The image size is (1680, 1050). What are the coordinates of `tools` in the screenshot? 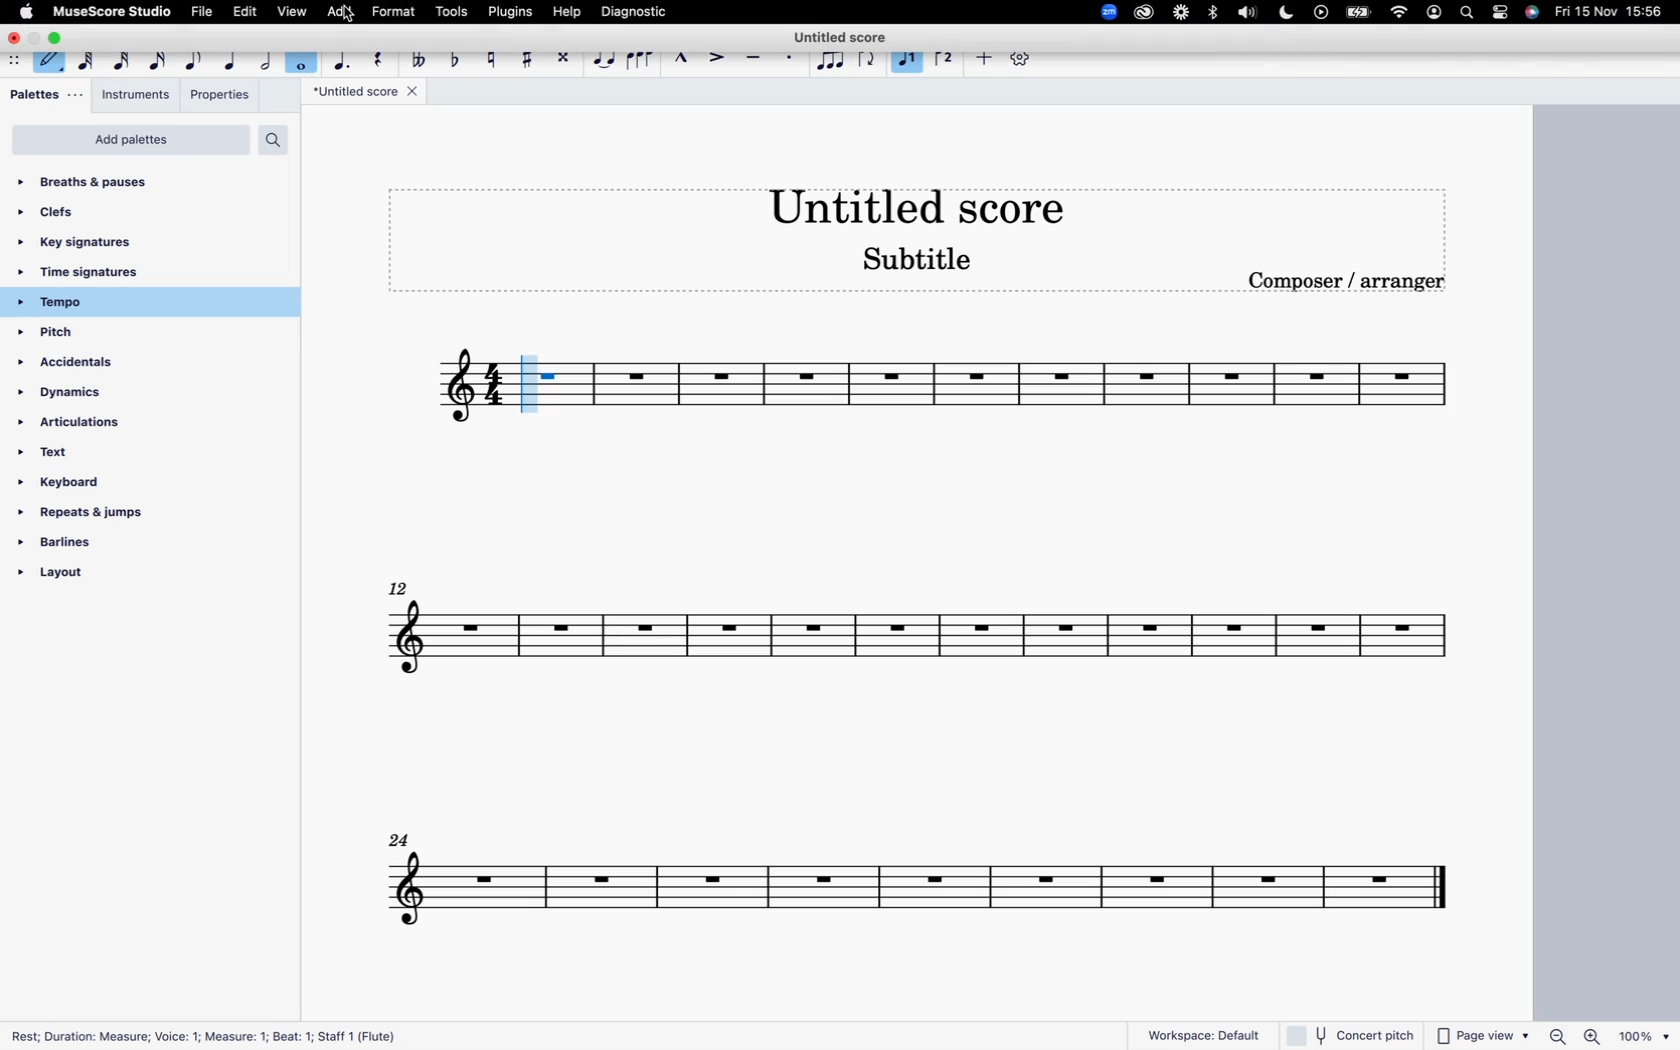 It's located at (455, 10).